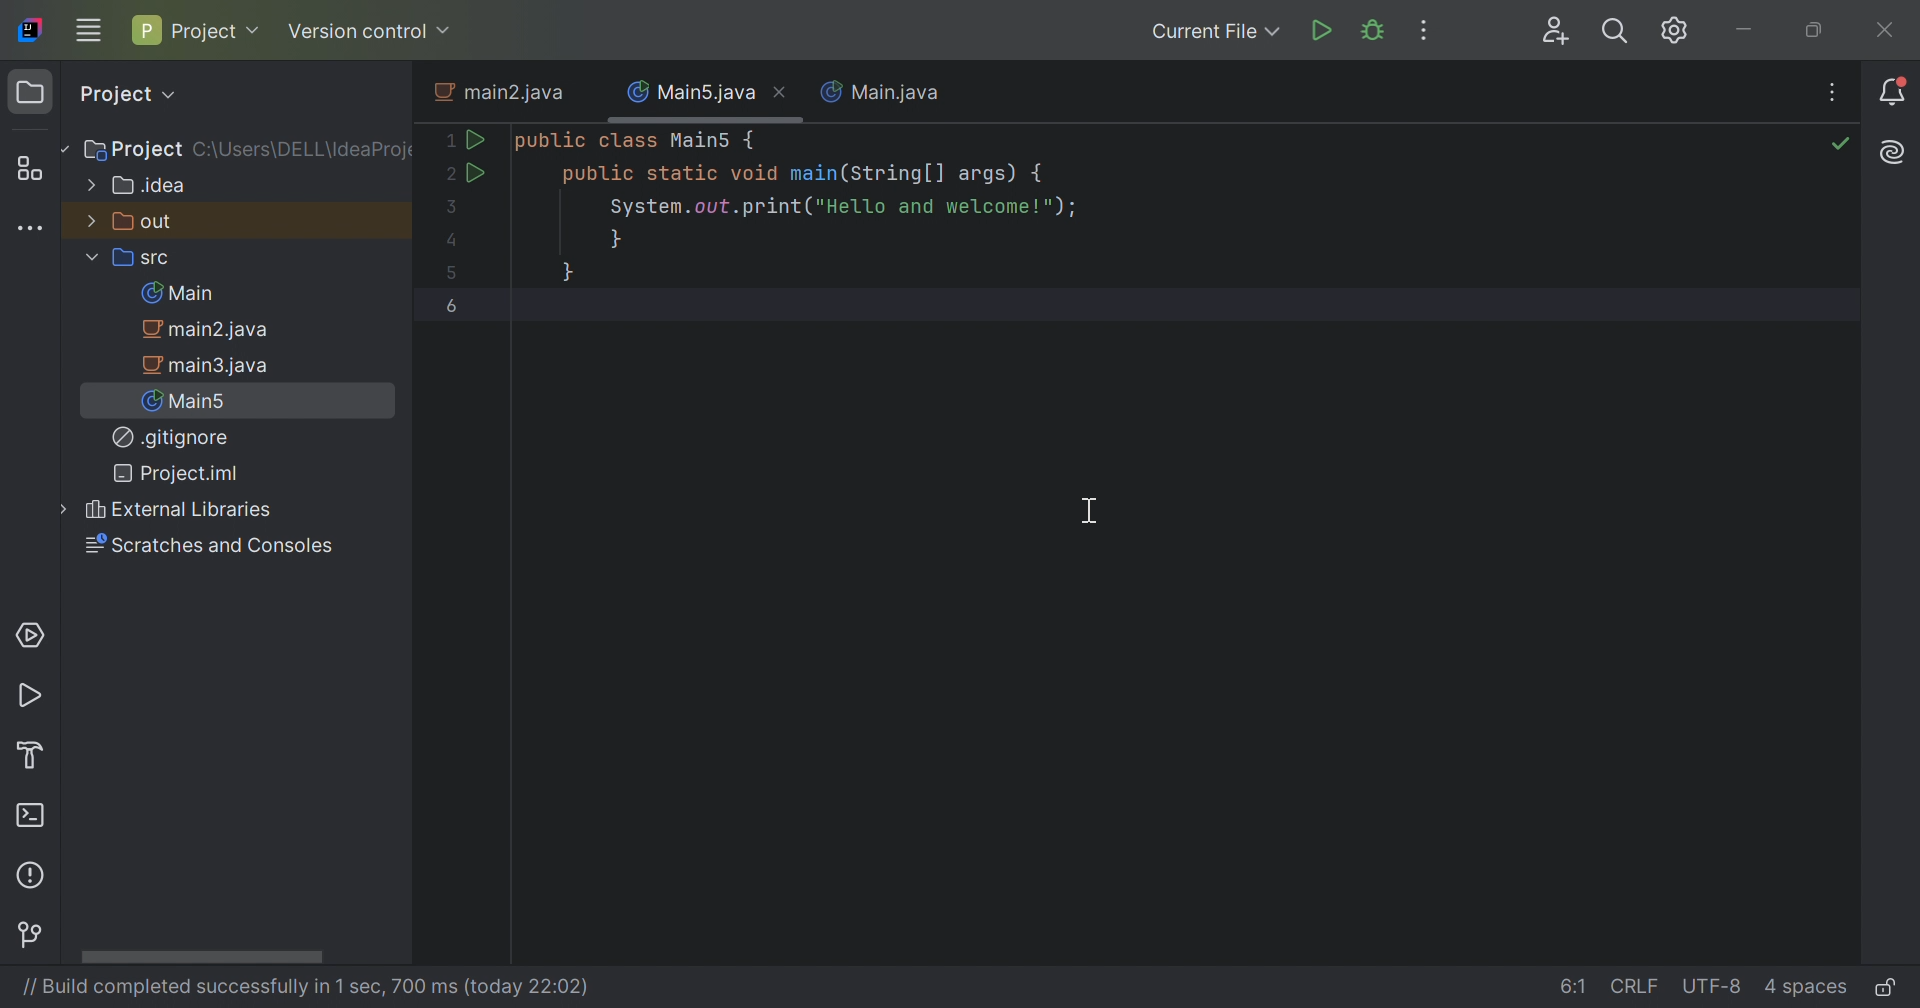 The width and height of the screenshot is (1920, 1008). Describe the element at coordinates (1818, 33) in the screenshot. I see `Restore down` at that location.